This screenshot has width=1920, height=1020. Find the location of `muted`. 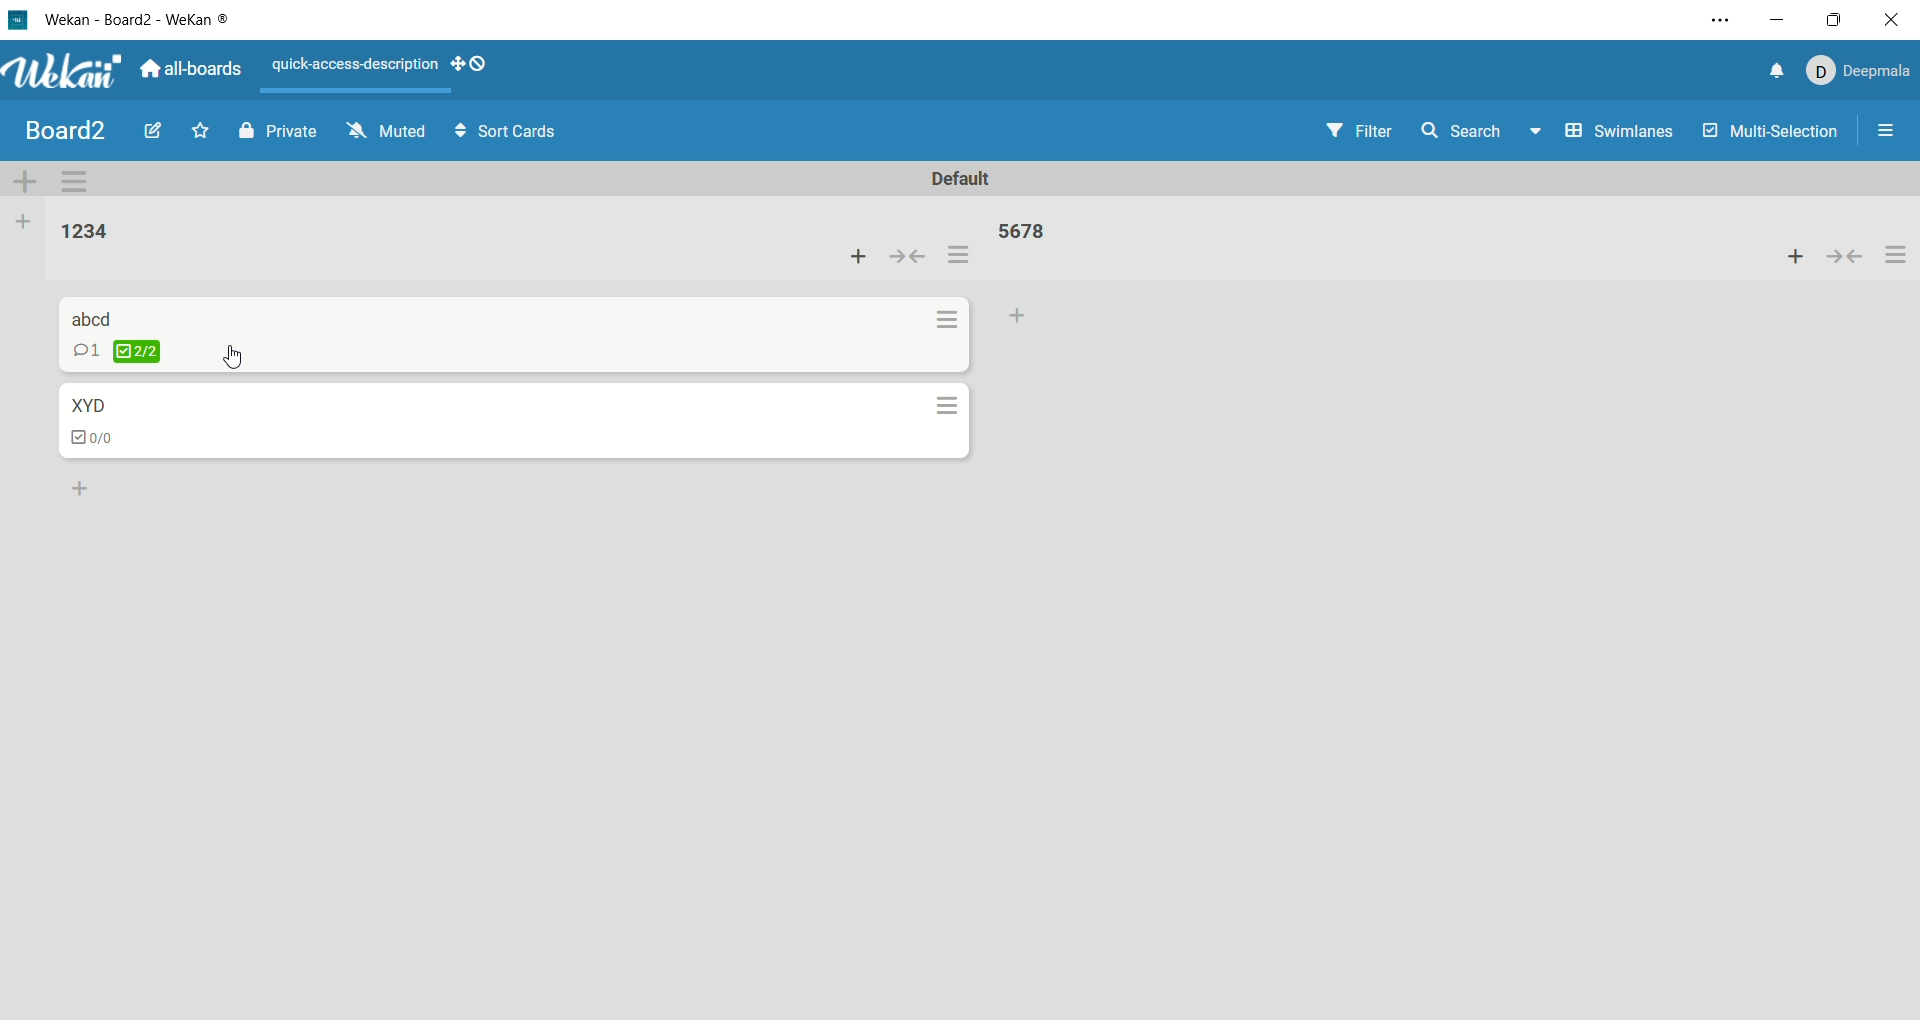

muted is located at coordinates (387, 130).